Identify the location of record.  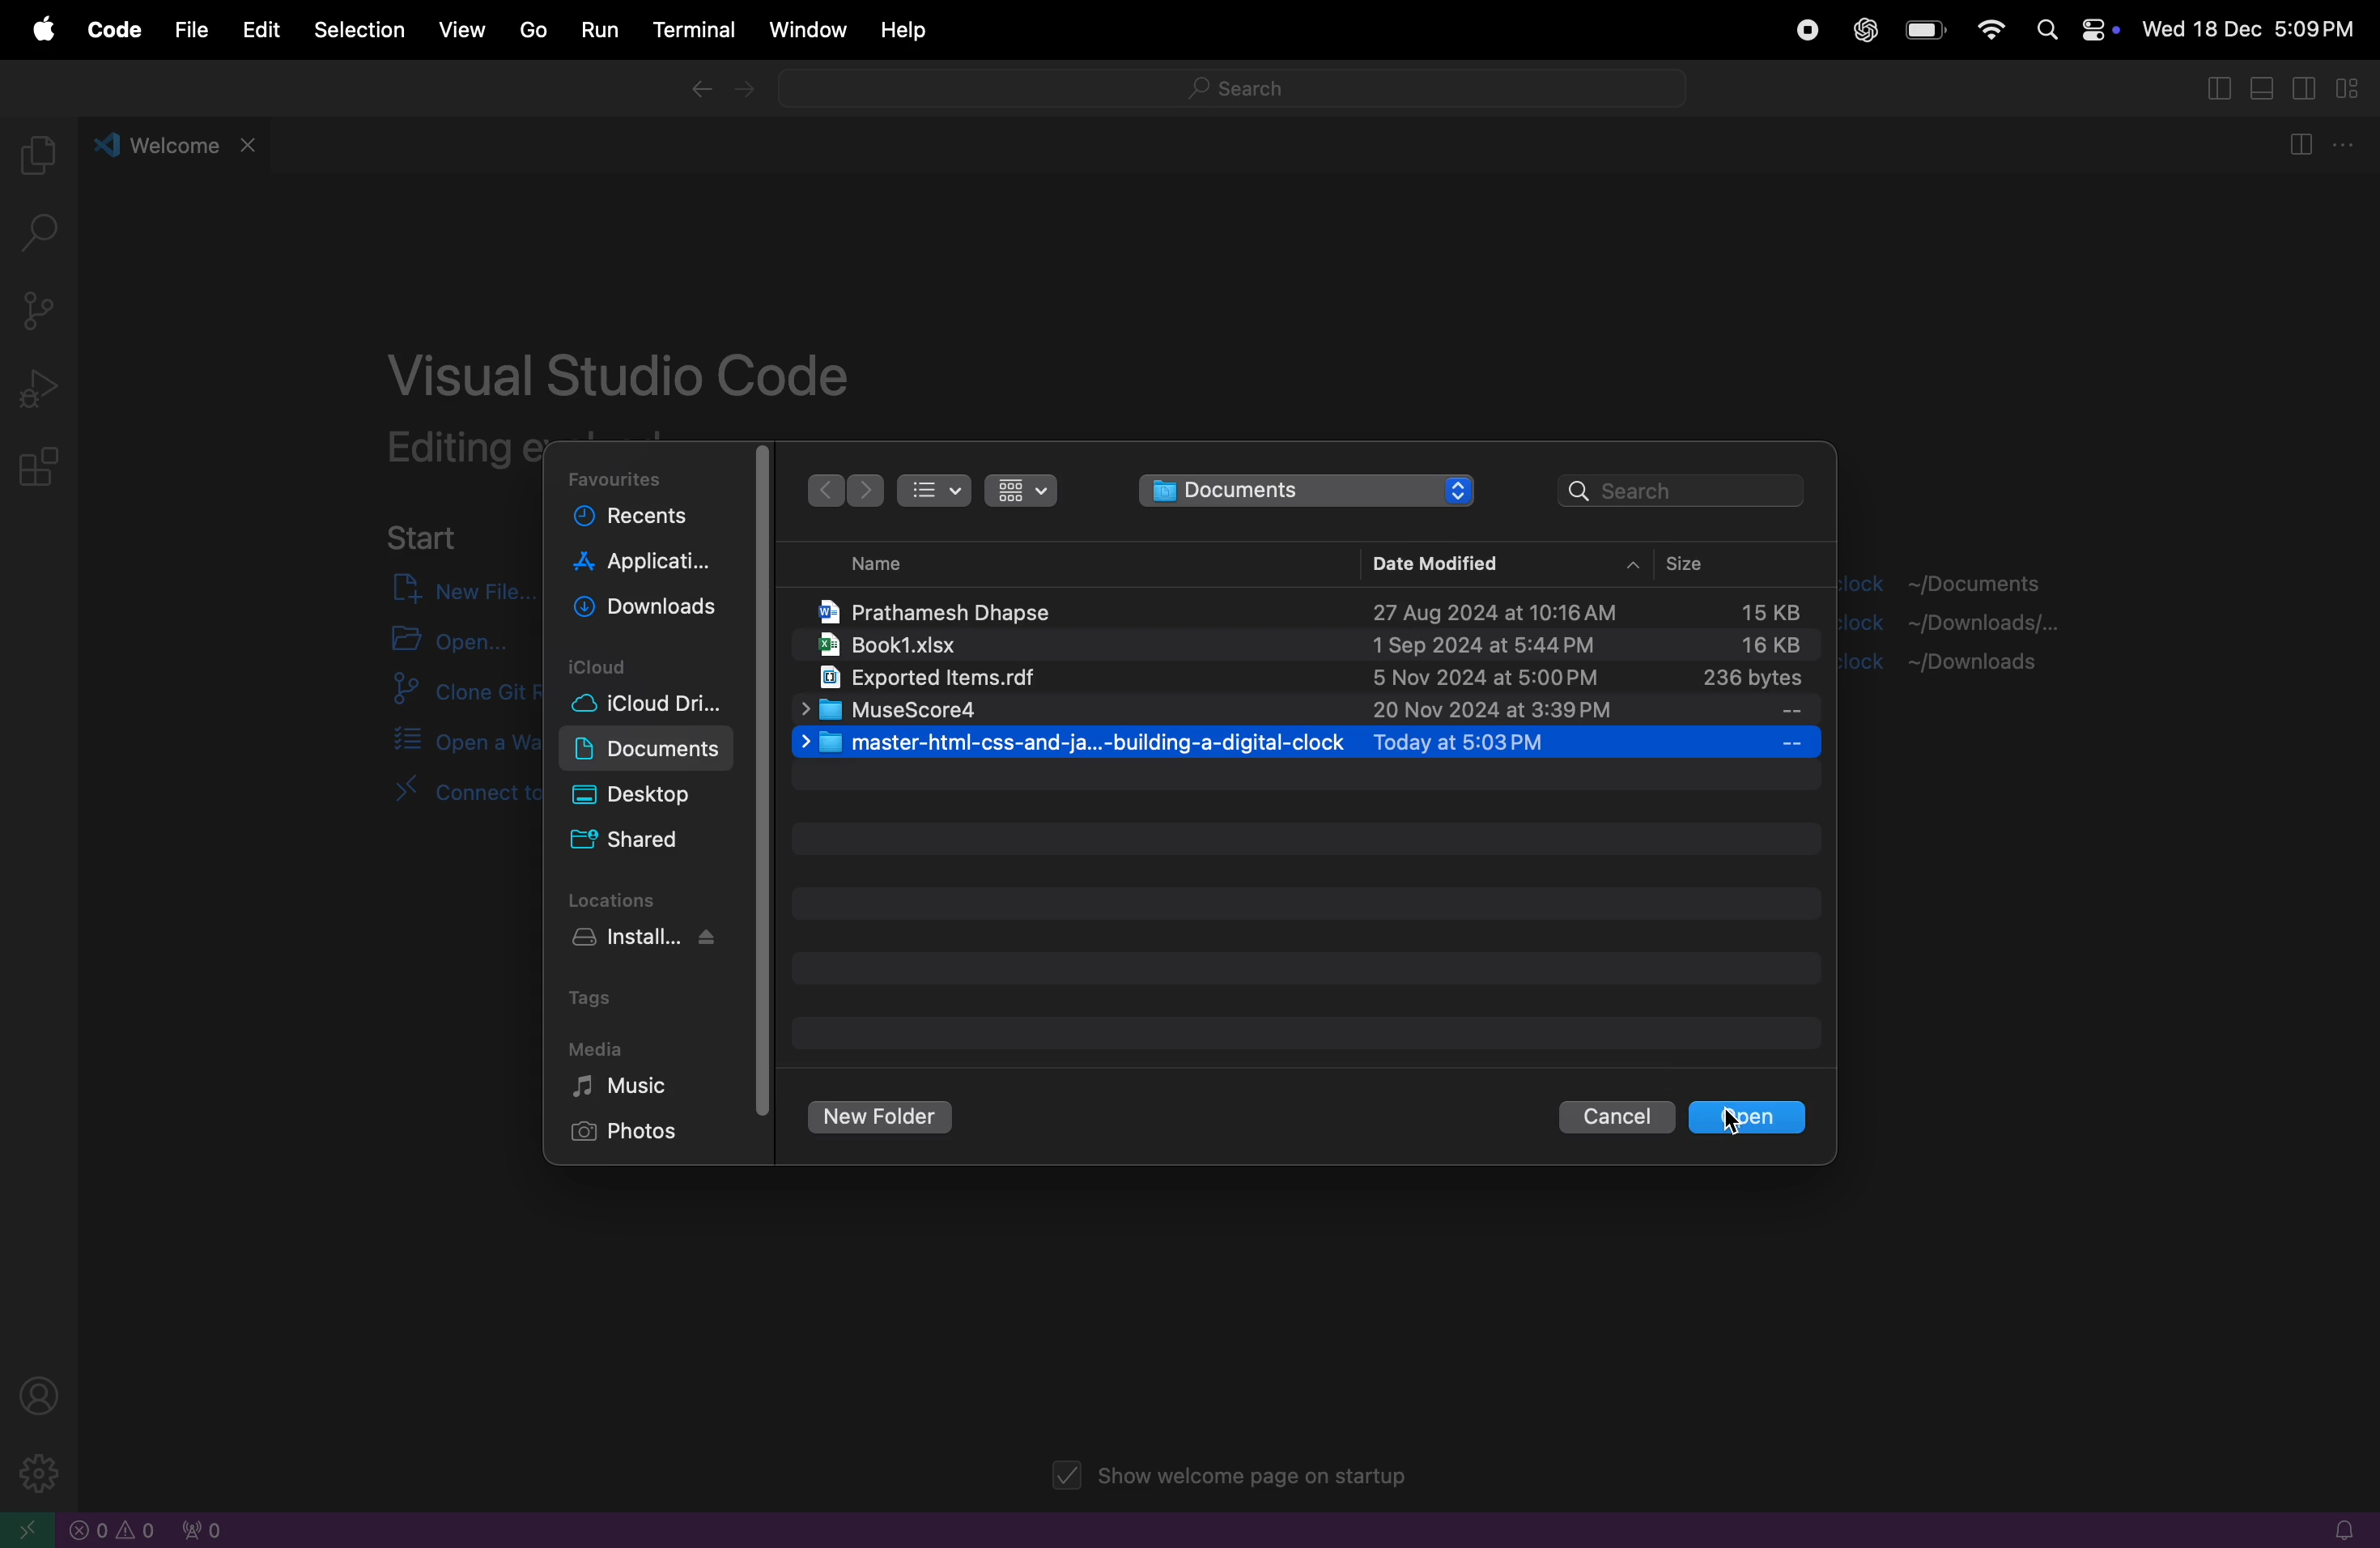
(1803, 32).